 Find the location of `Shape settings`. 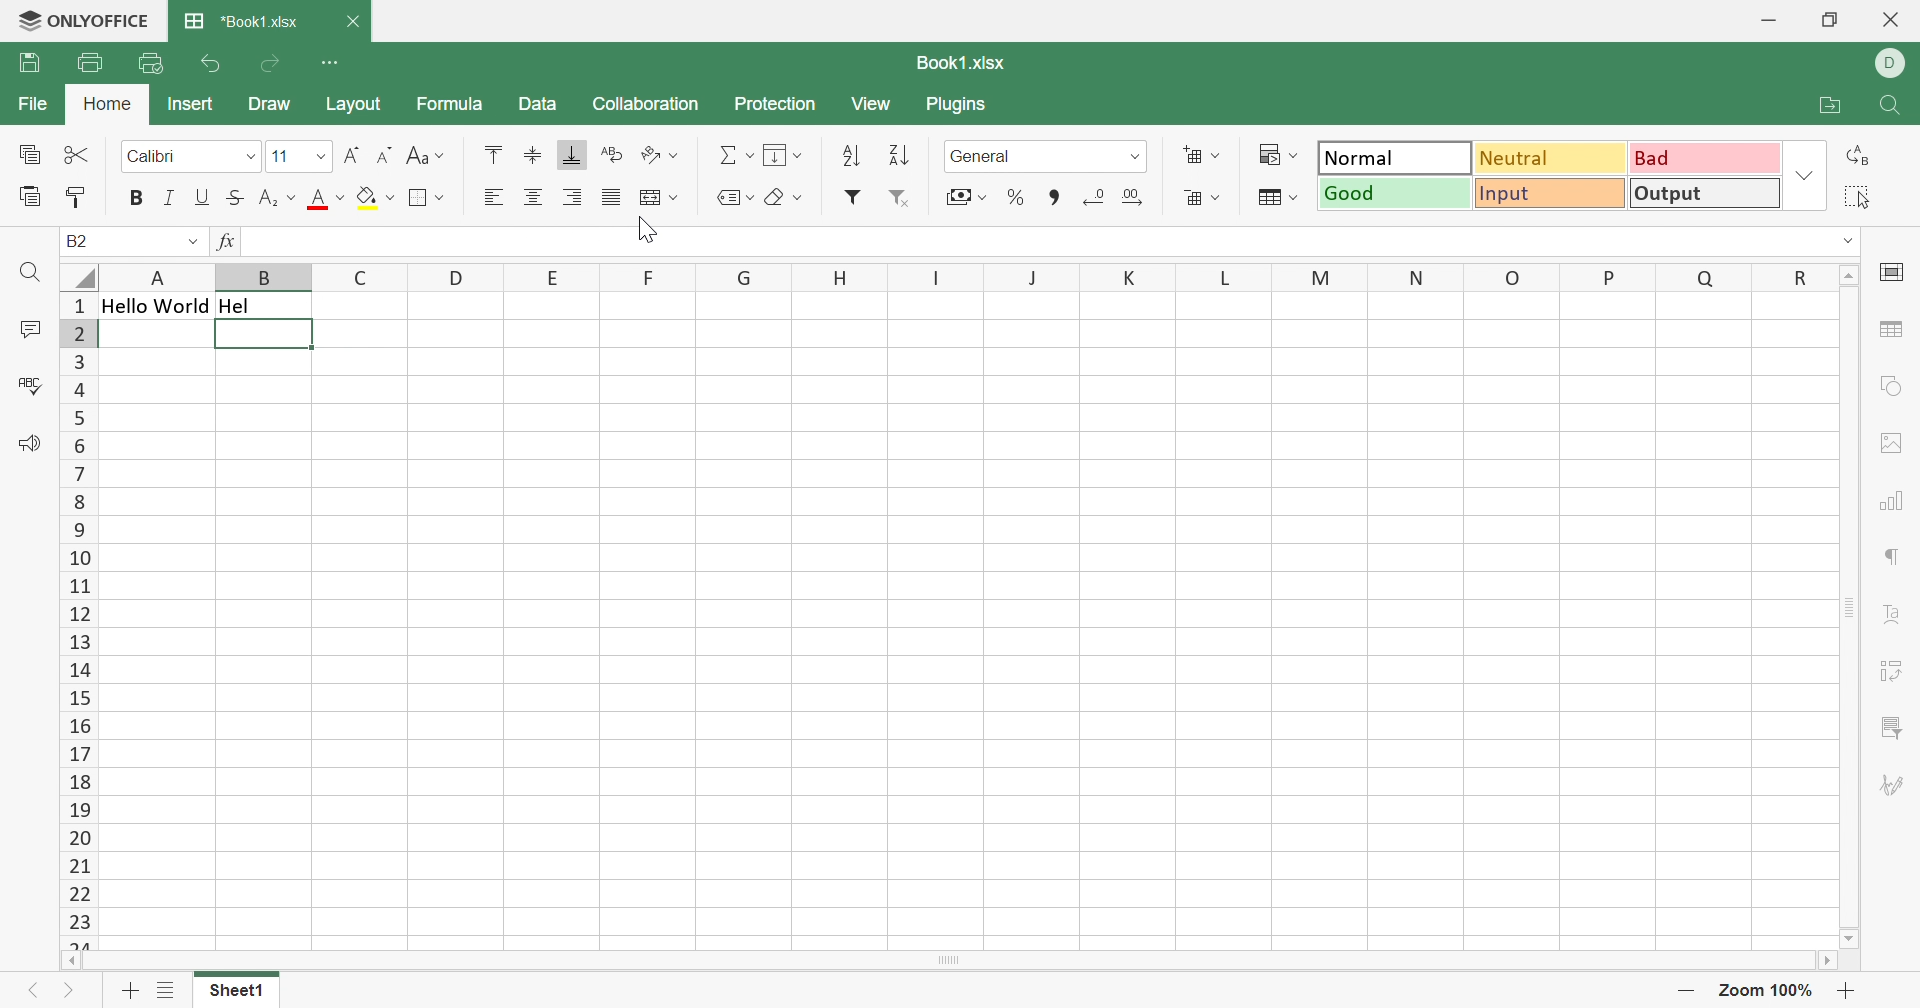

Shape settings is located at coordinates (1887, 390).